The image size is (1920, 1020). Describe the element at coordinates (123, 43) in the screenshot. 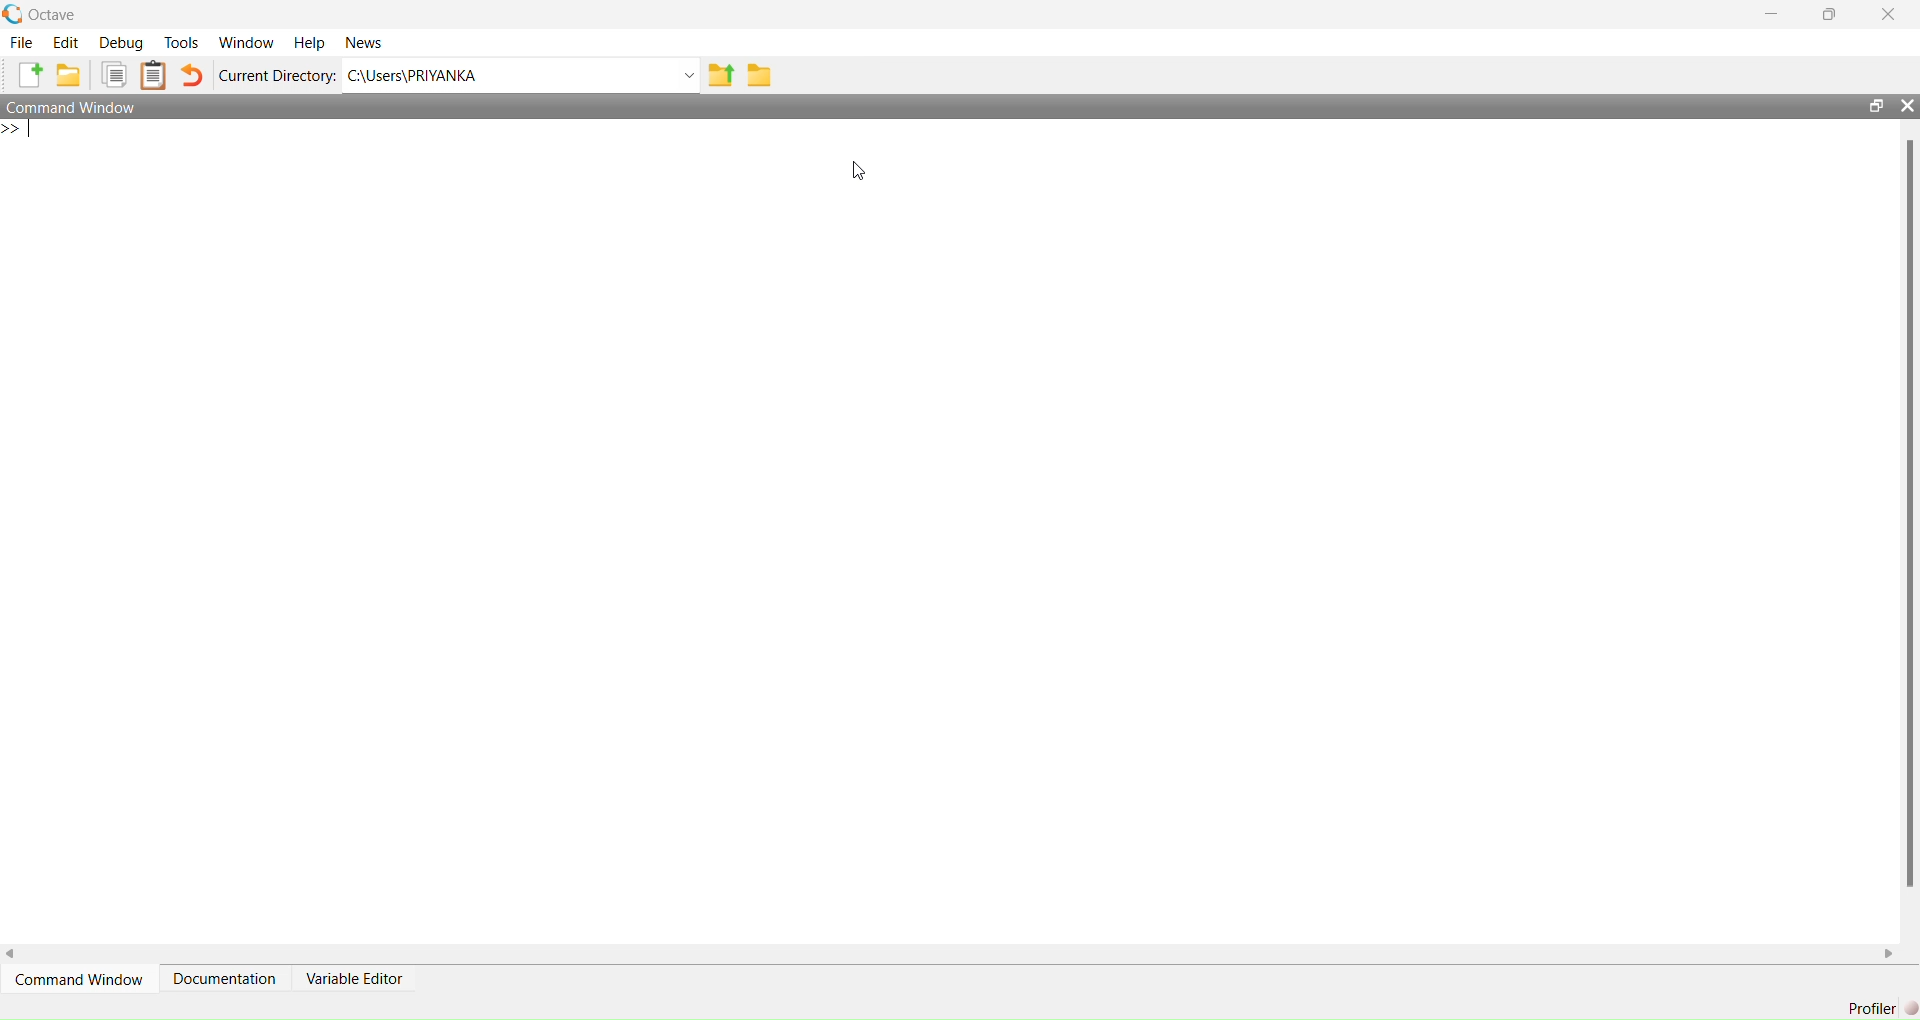

I see `debug` at that location.